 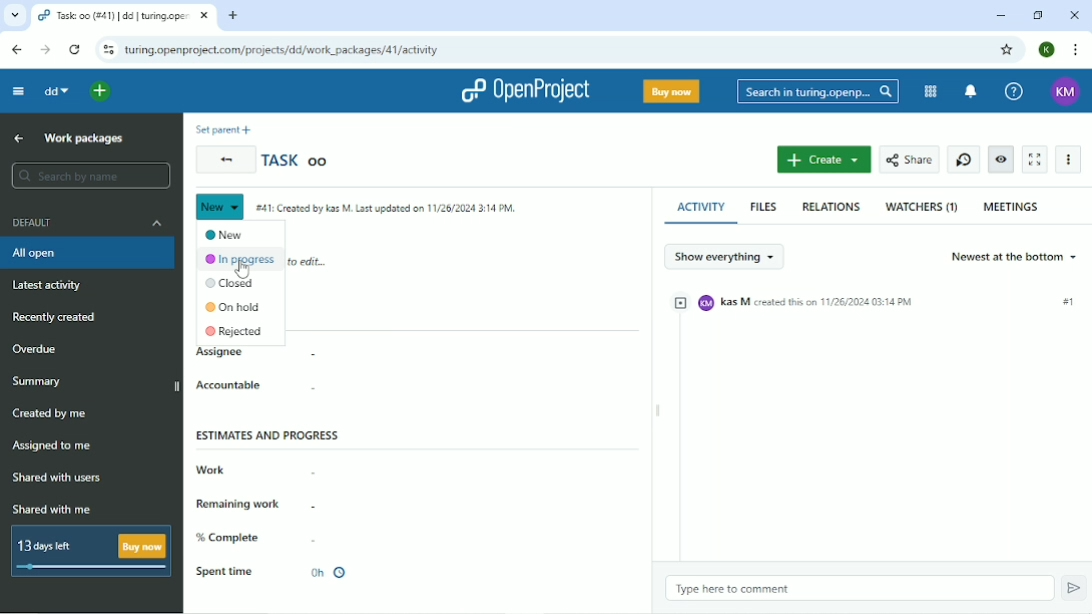 What do you see at coordinates (210, 470) in the screenshot?
I see `Work` at bounding box center [210, 470].